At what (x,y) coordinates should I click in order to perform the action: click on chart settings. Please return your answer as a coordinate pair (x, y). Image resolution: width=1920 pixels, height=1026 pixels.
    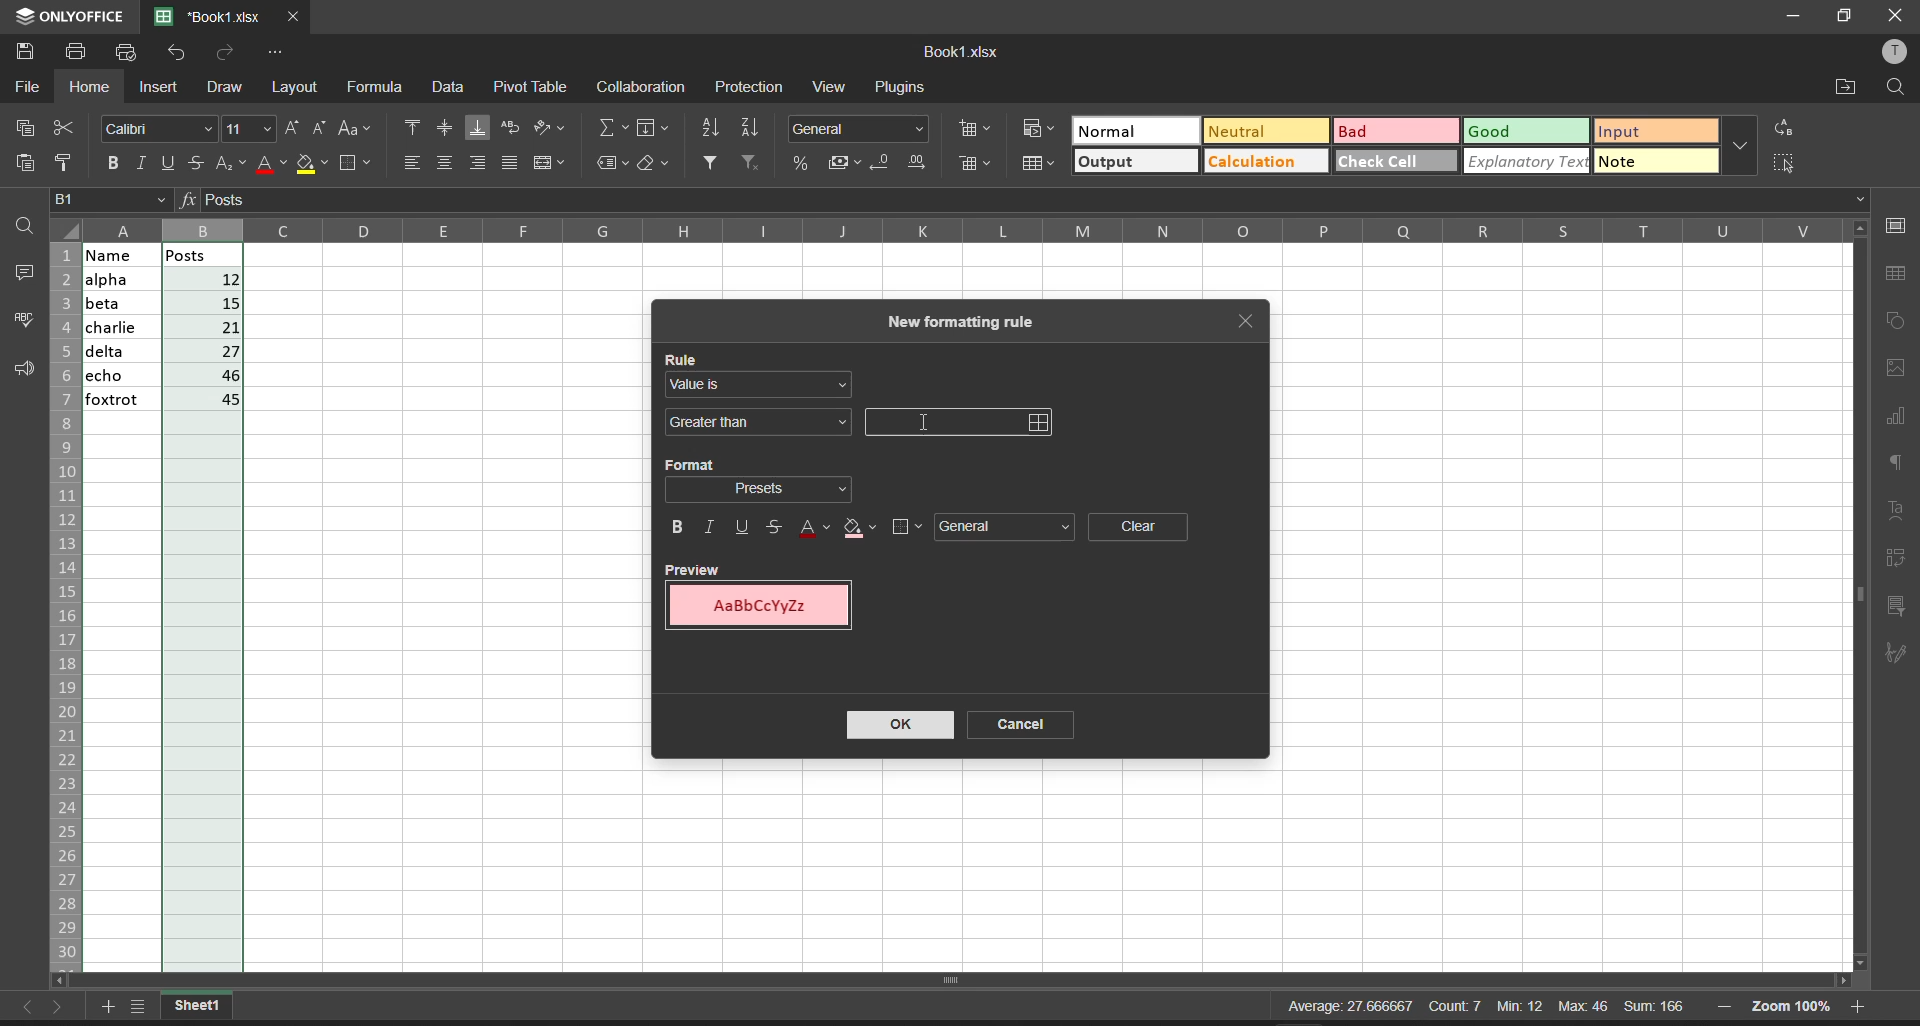
    Looking at the image, I should click on (1901, 418).